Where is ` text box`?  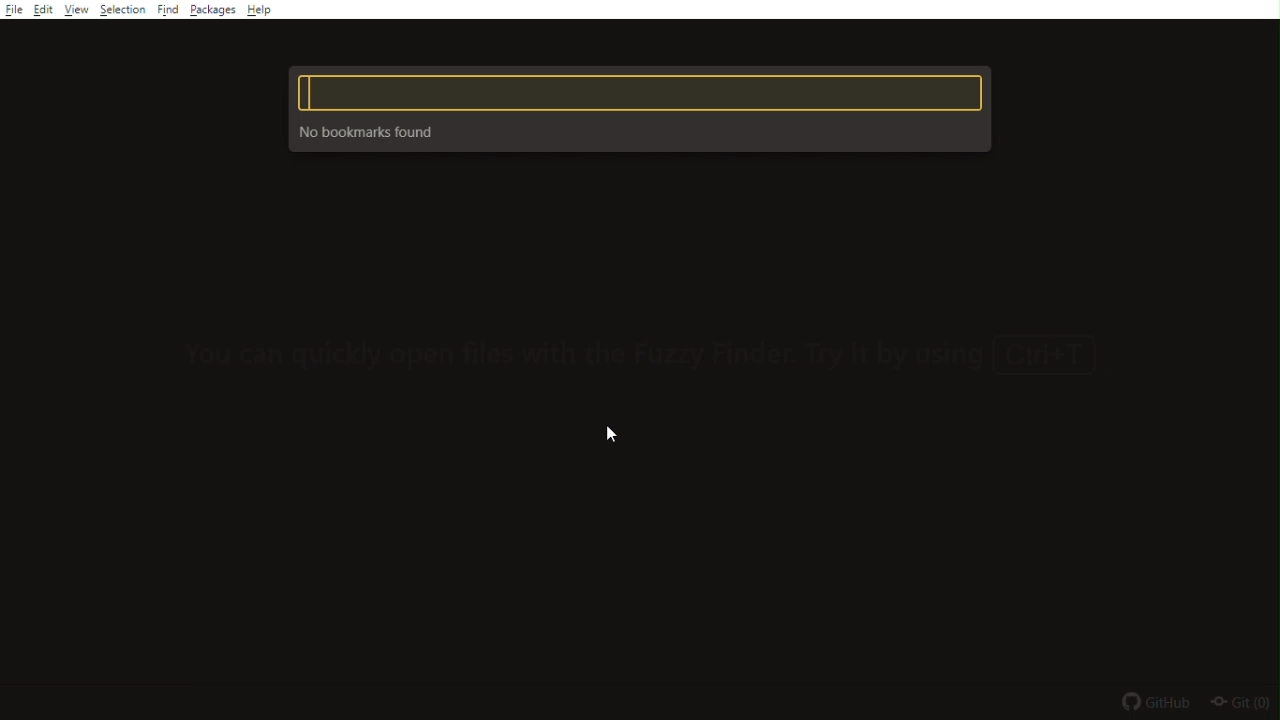
 text box is located at coordinates (640, 91).